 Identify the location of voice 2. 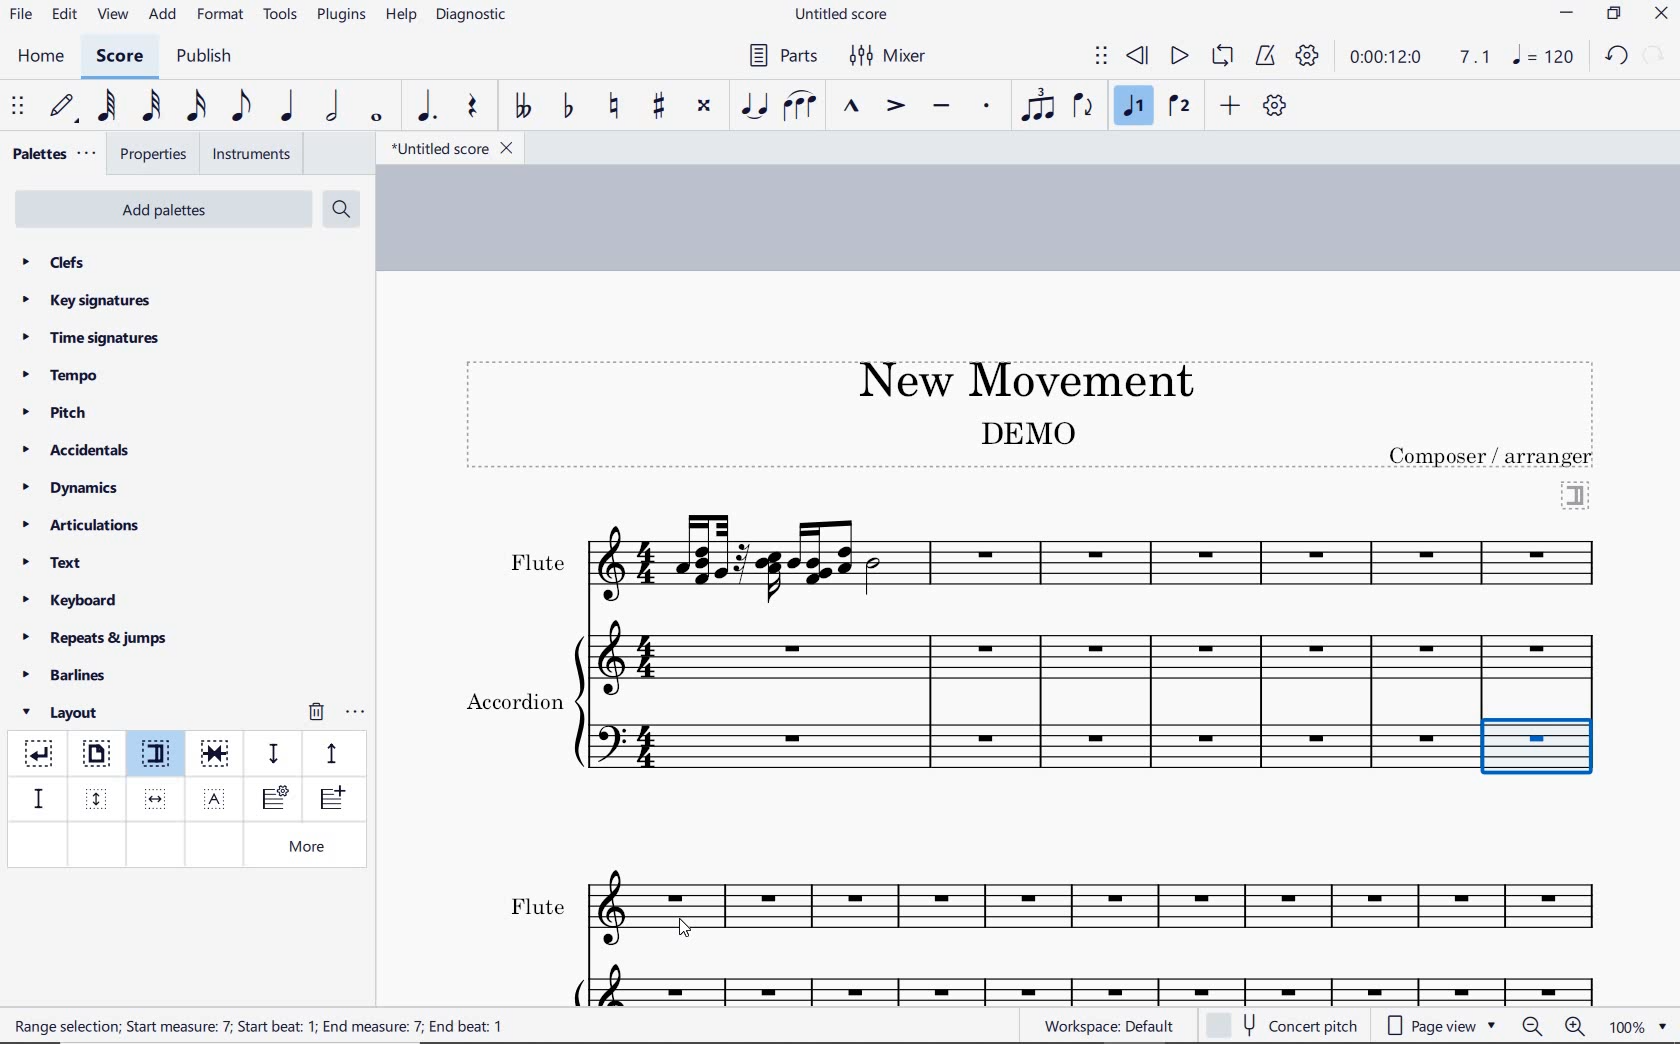
(1180, 107).